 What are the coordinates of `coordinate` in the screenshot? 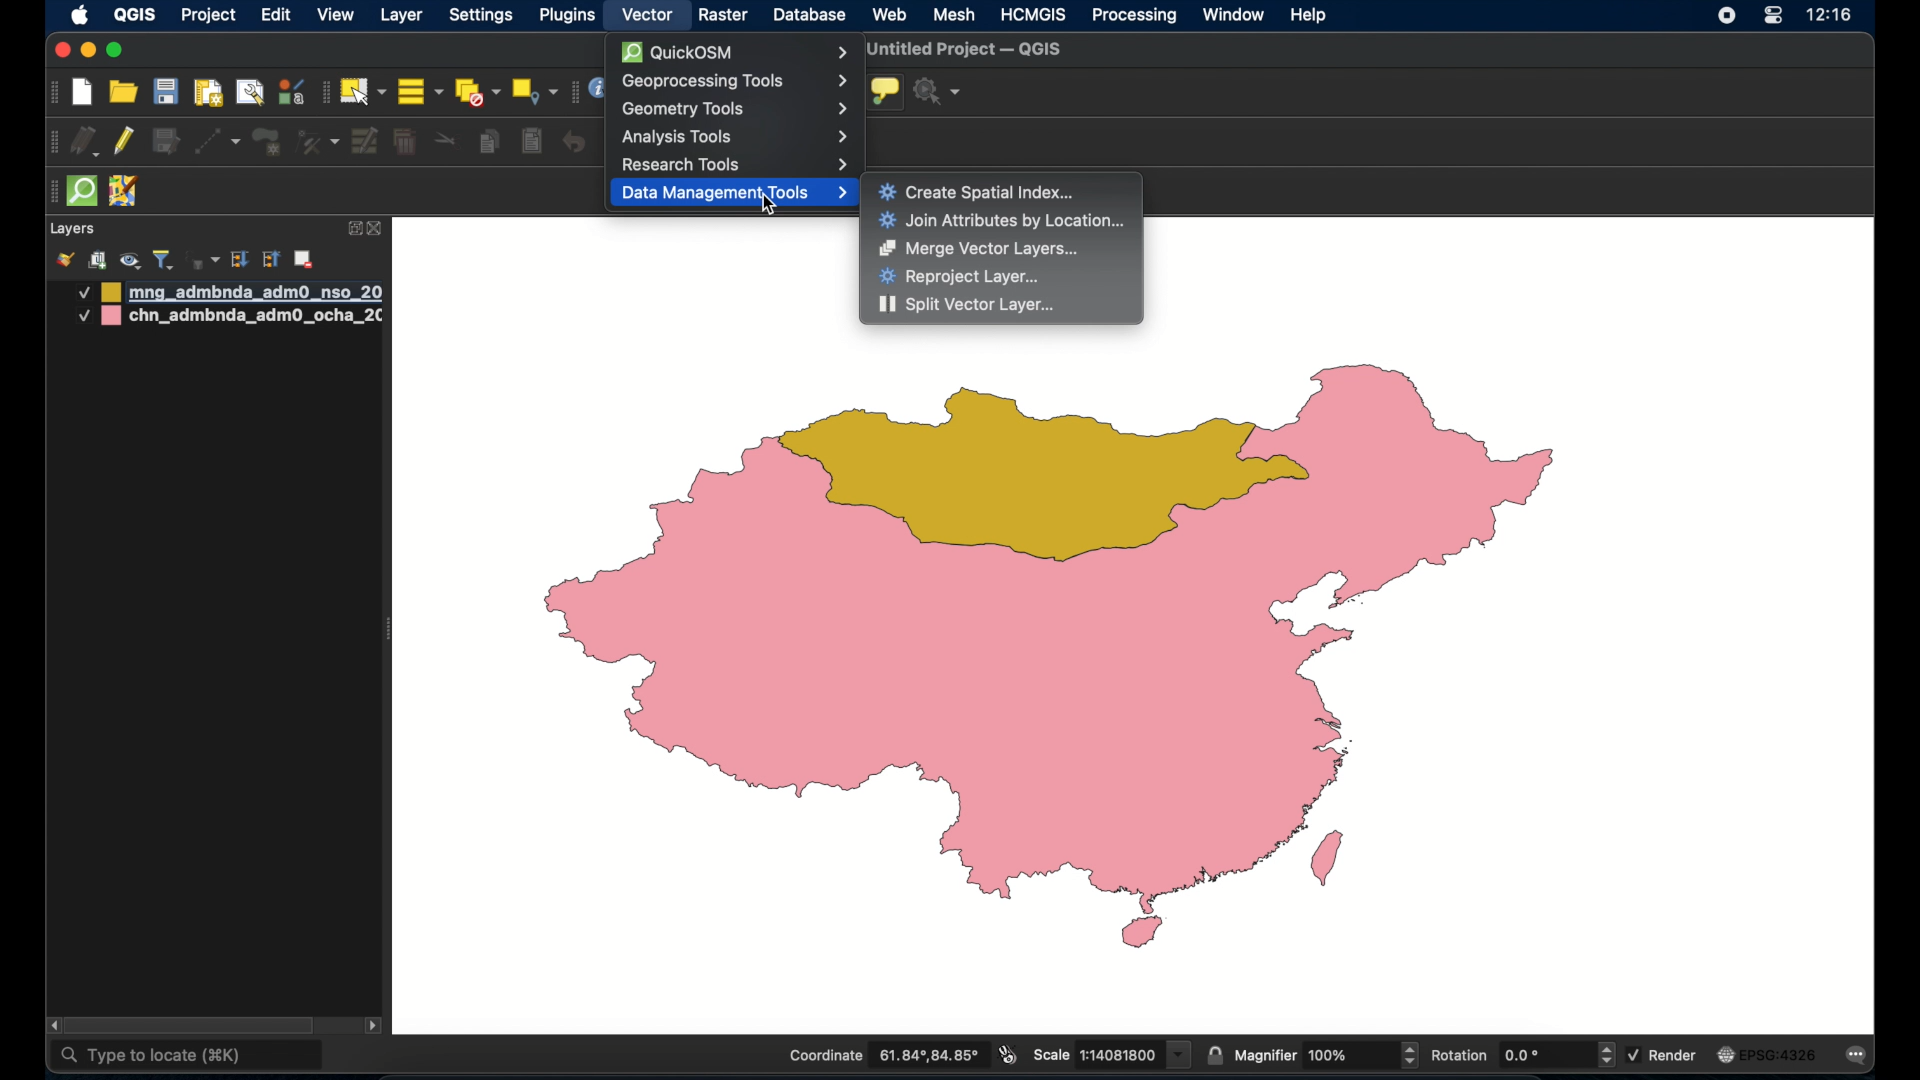 It's located at (883, 1056).